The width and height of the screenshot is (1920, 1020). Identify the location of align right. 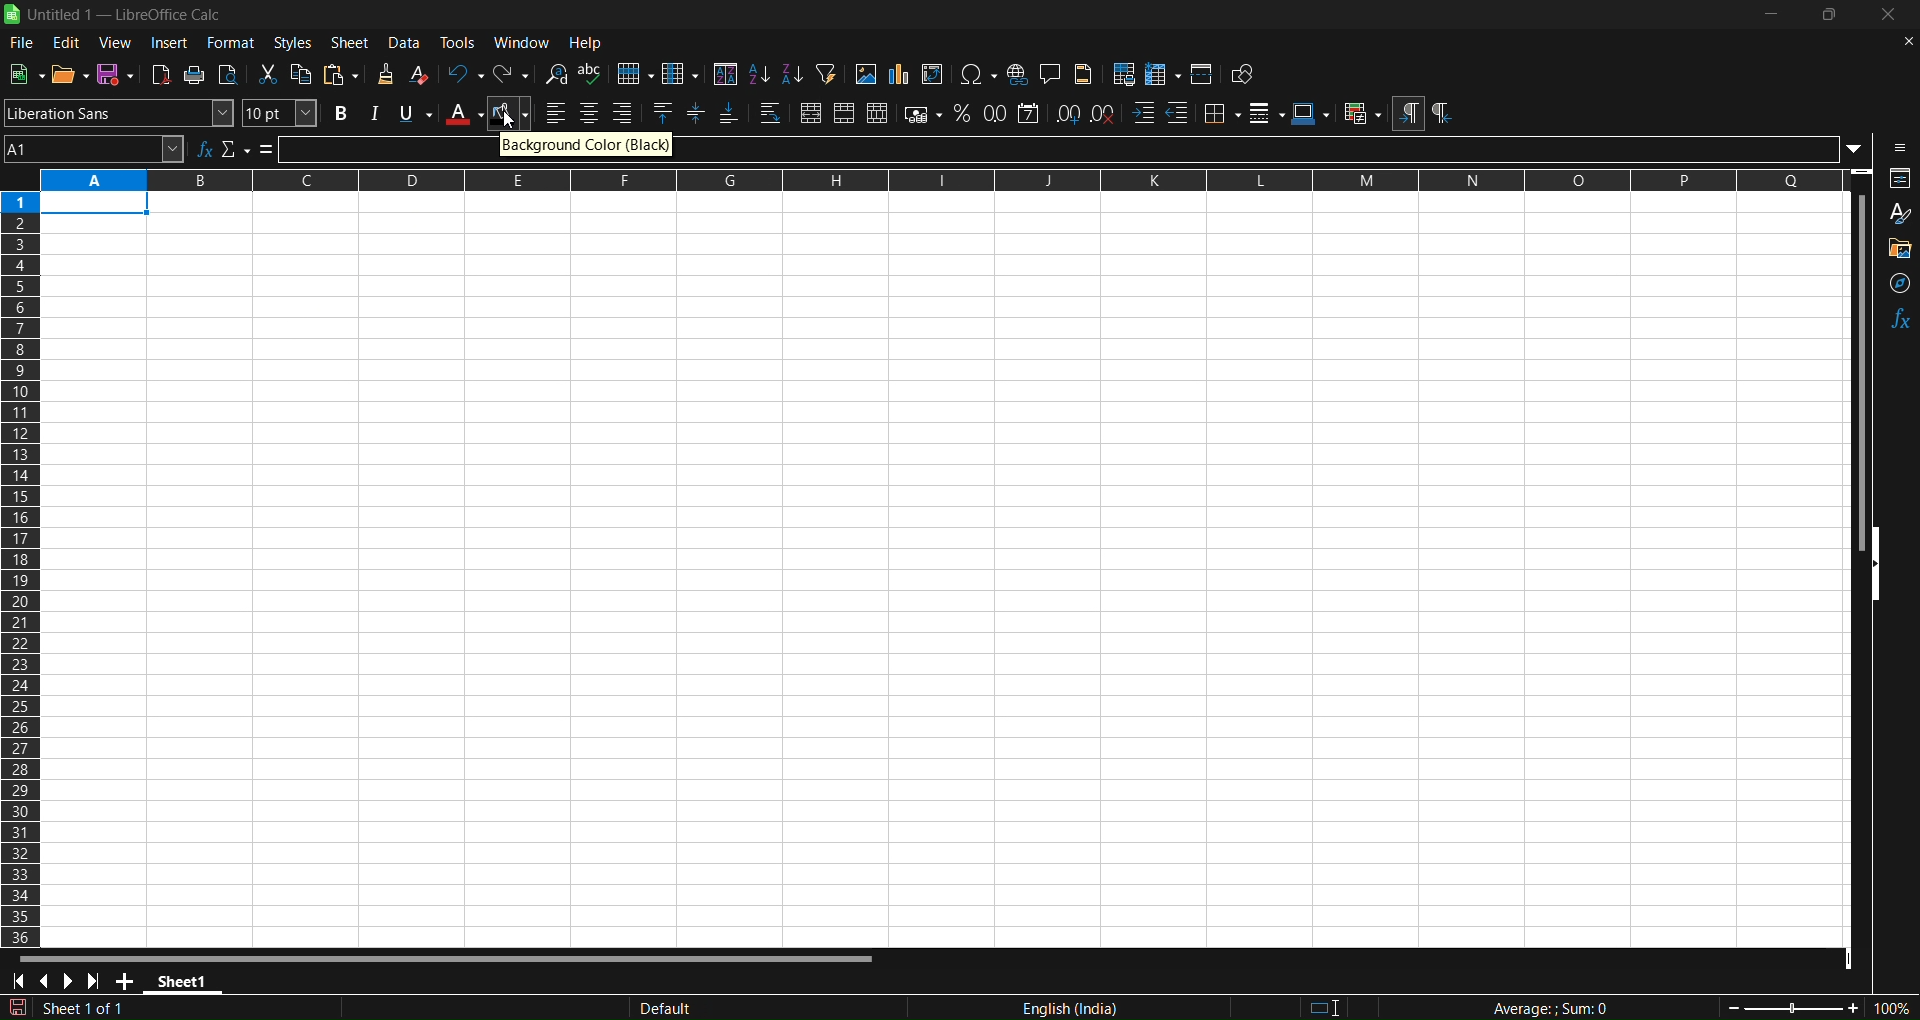
(624, 112).